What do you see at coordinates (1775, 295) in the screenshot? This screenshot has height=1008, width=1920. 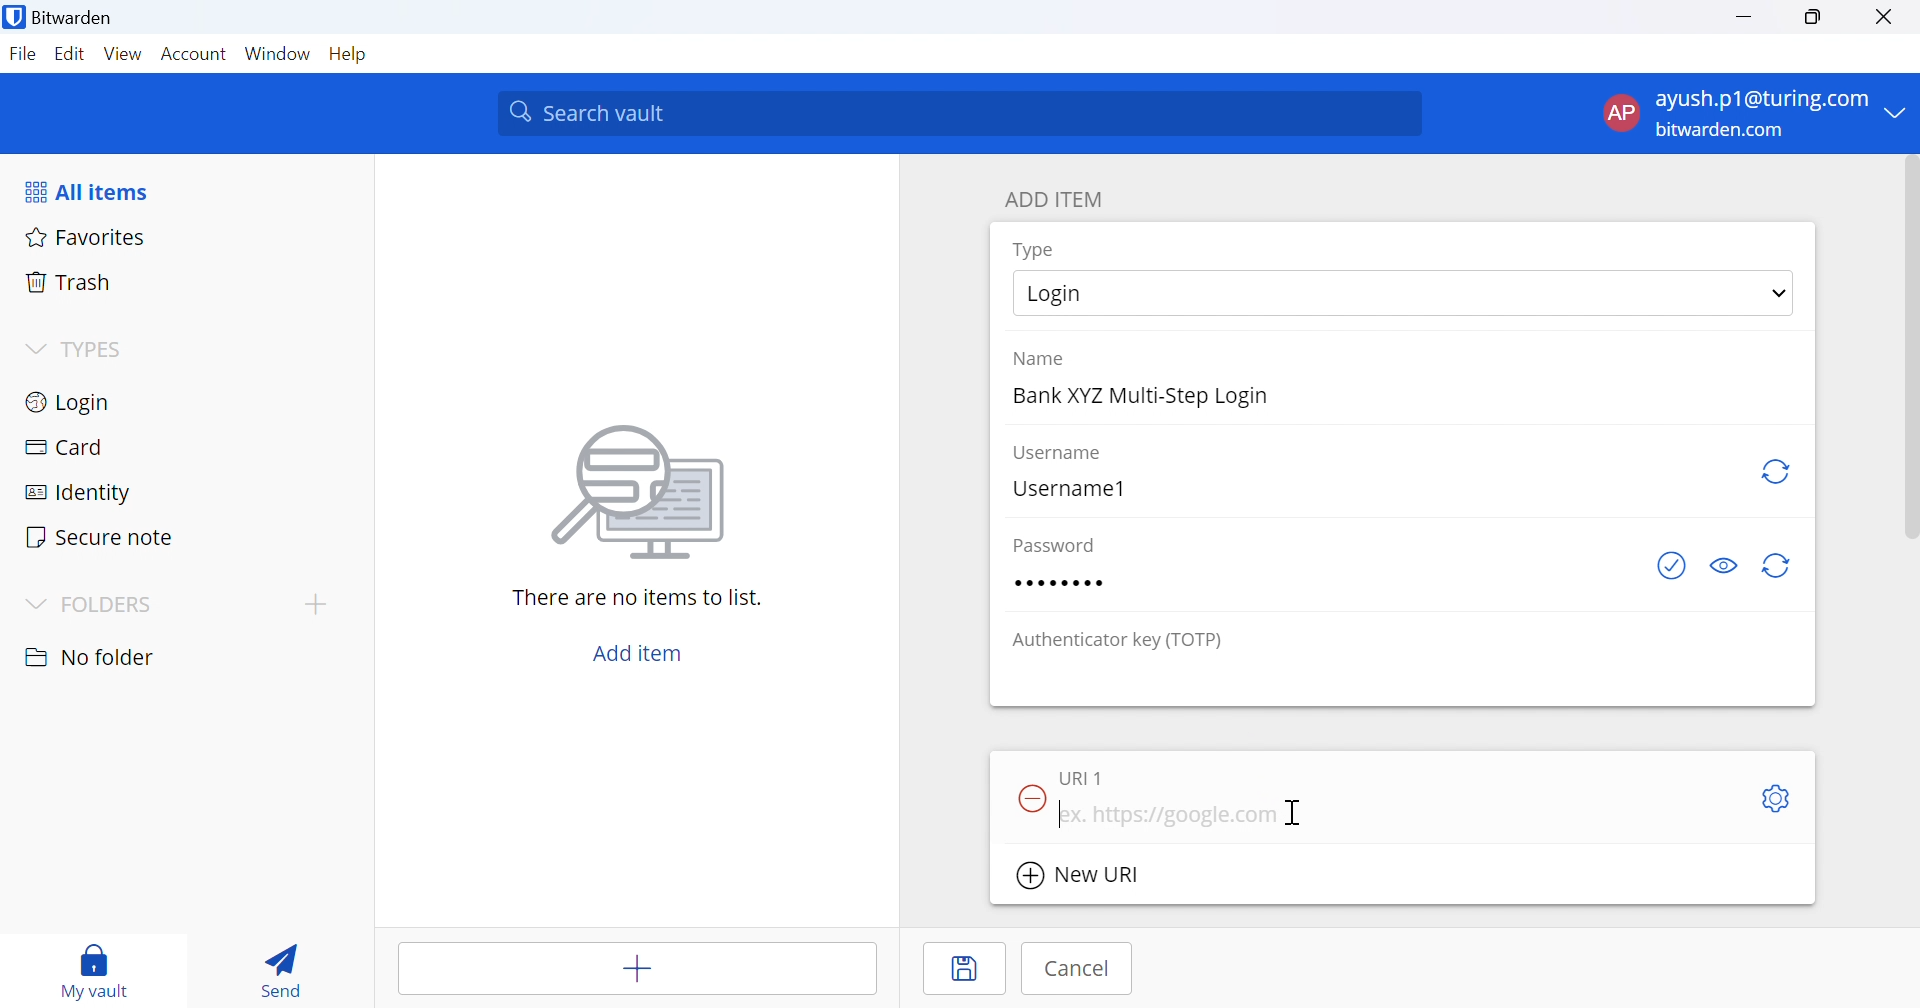 I see `Drop Down` at bounding box center [1775, 295].